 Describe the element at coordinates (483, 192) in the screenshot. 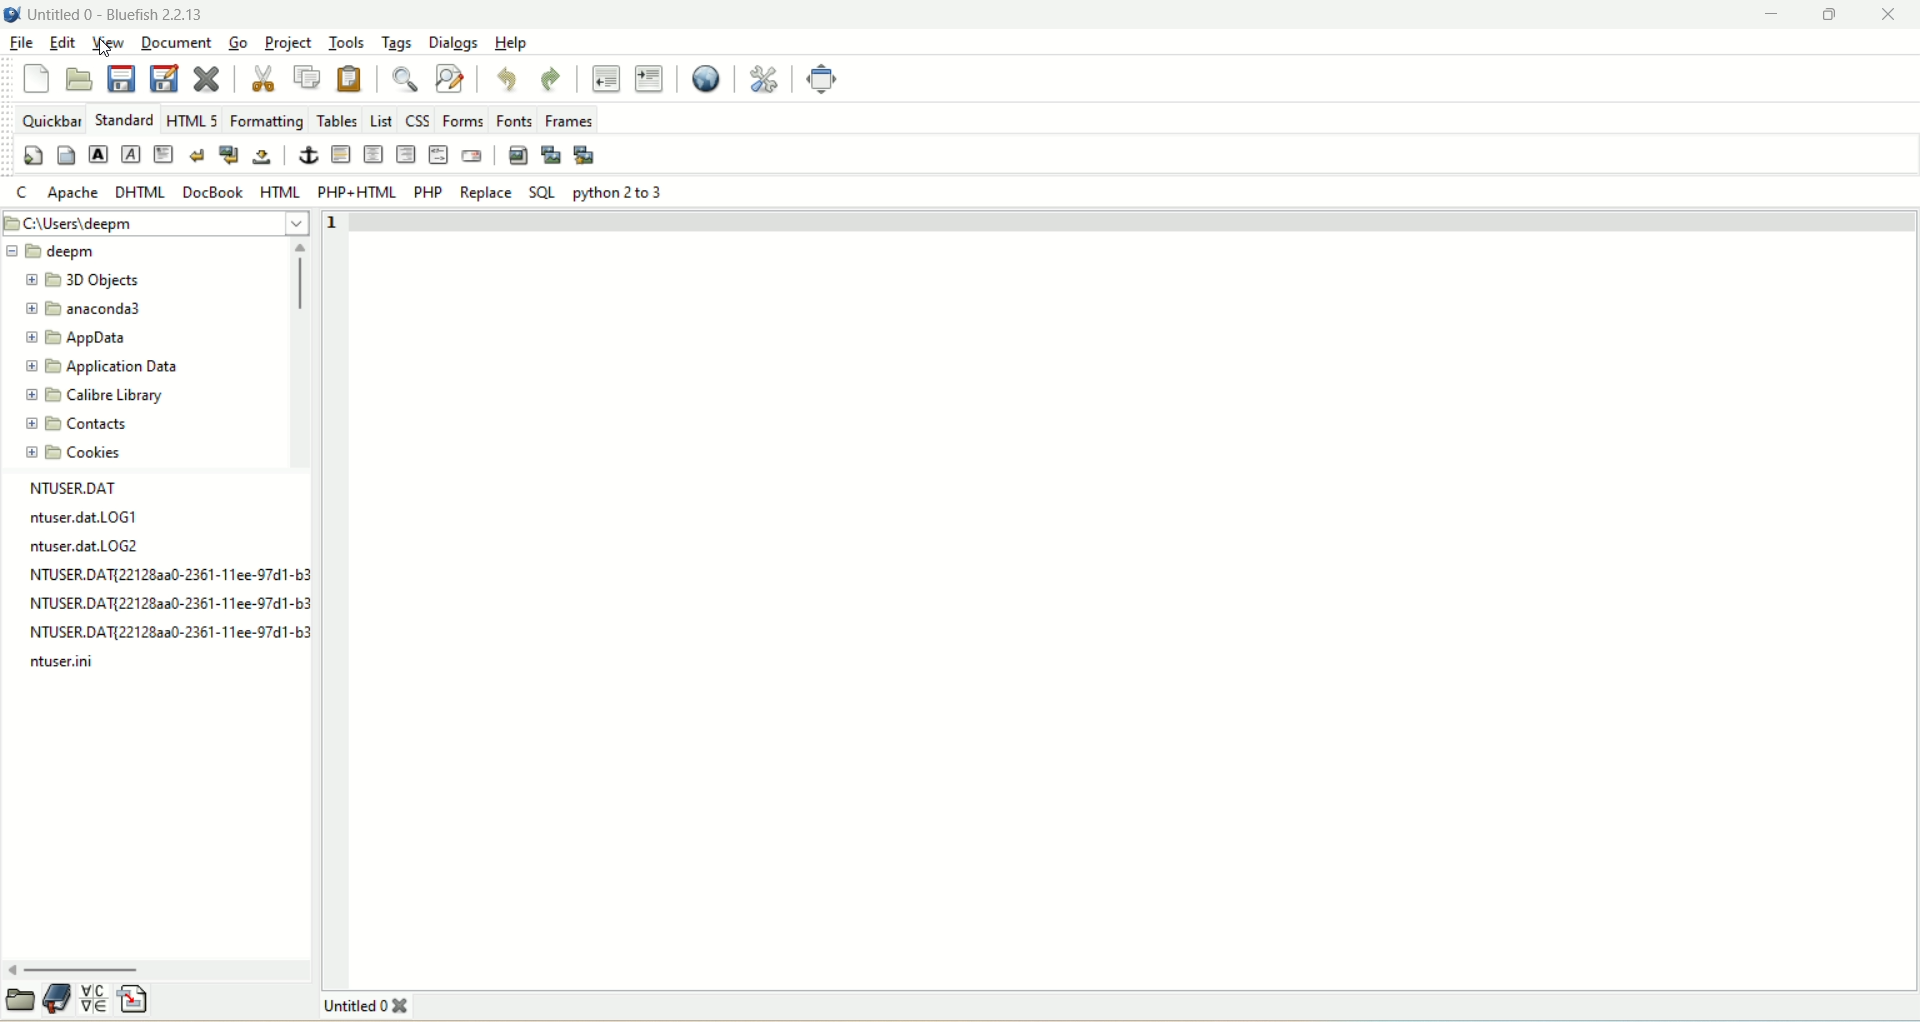

I see `replace` at that location.